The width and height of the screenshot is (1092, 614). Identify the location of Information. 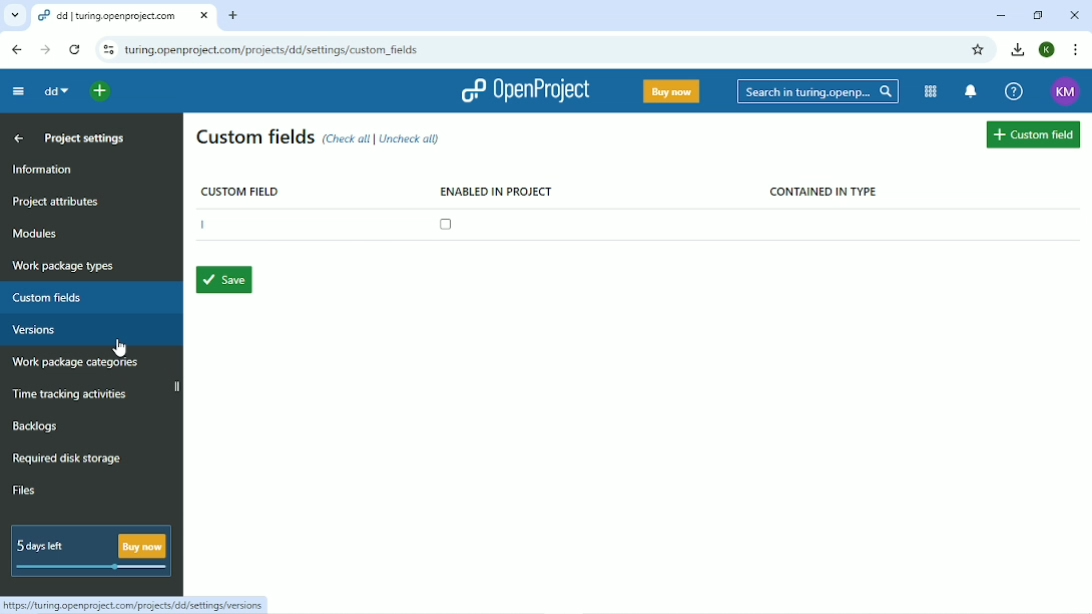
(47, 169).